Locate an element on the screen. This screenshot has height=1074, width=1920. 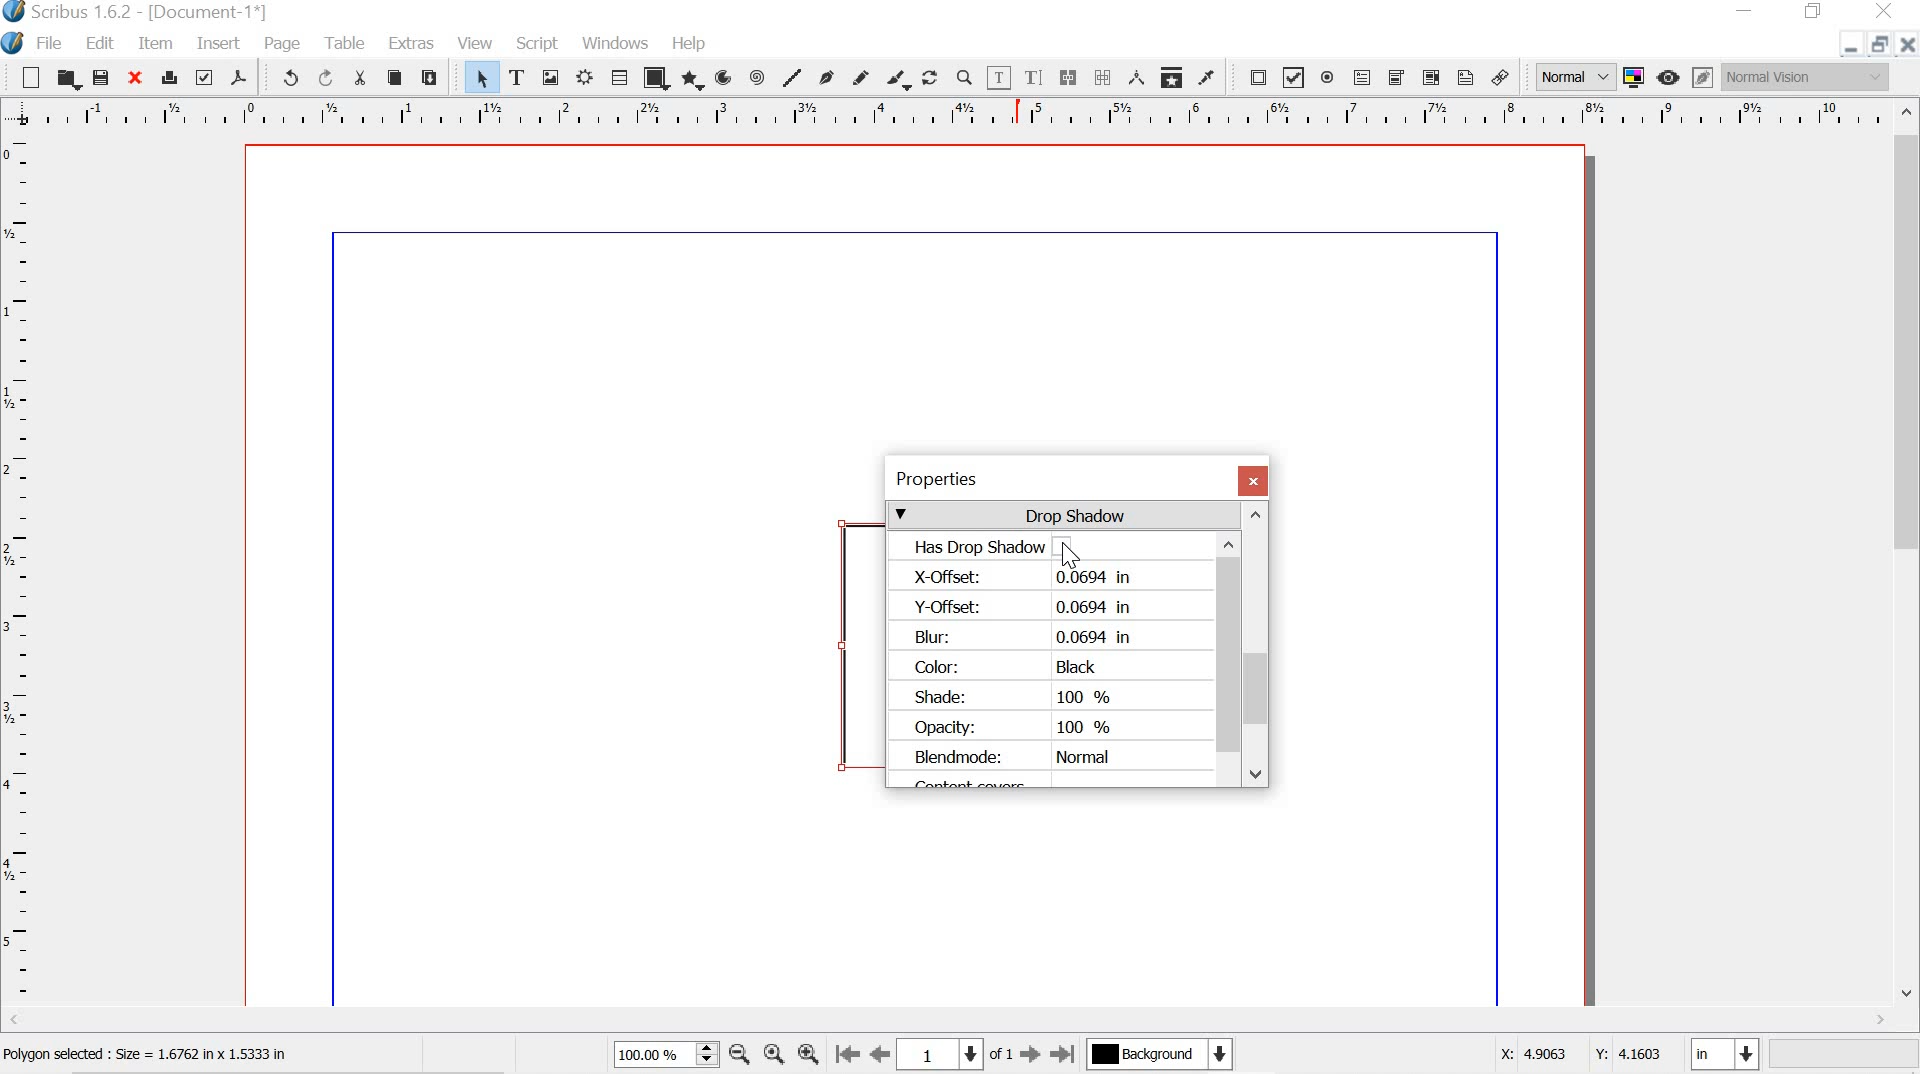
select item is located at coordinates (482, 78).